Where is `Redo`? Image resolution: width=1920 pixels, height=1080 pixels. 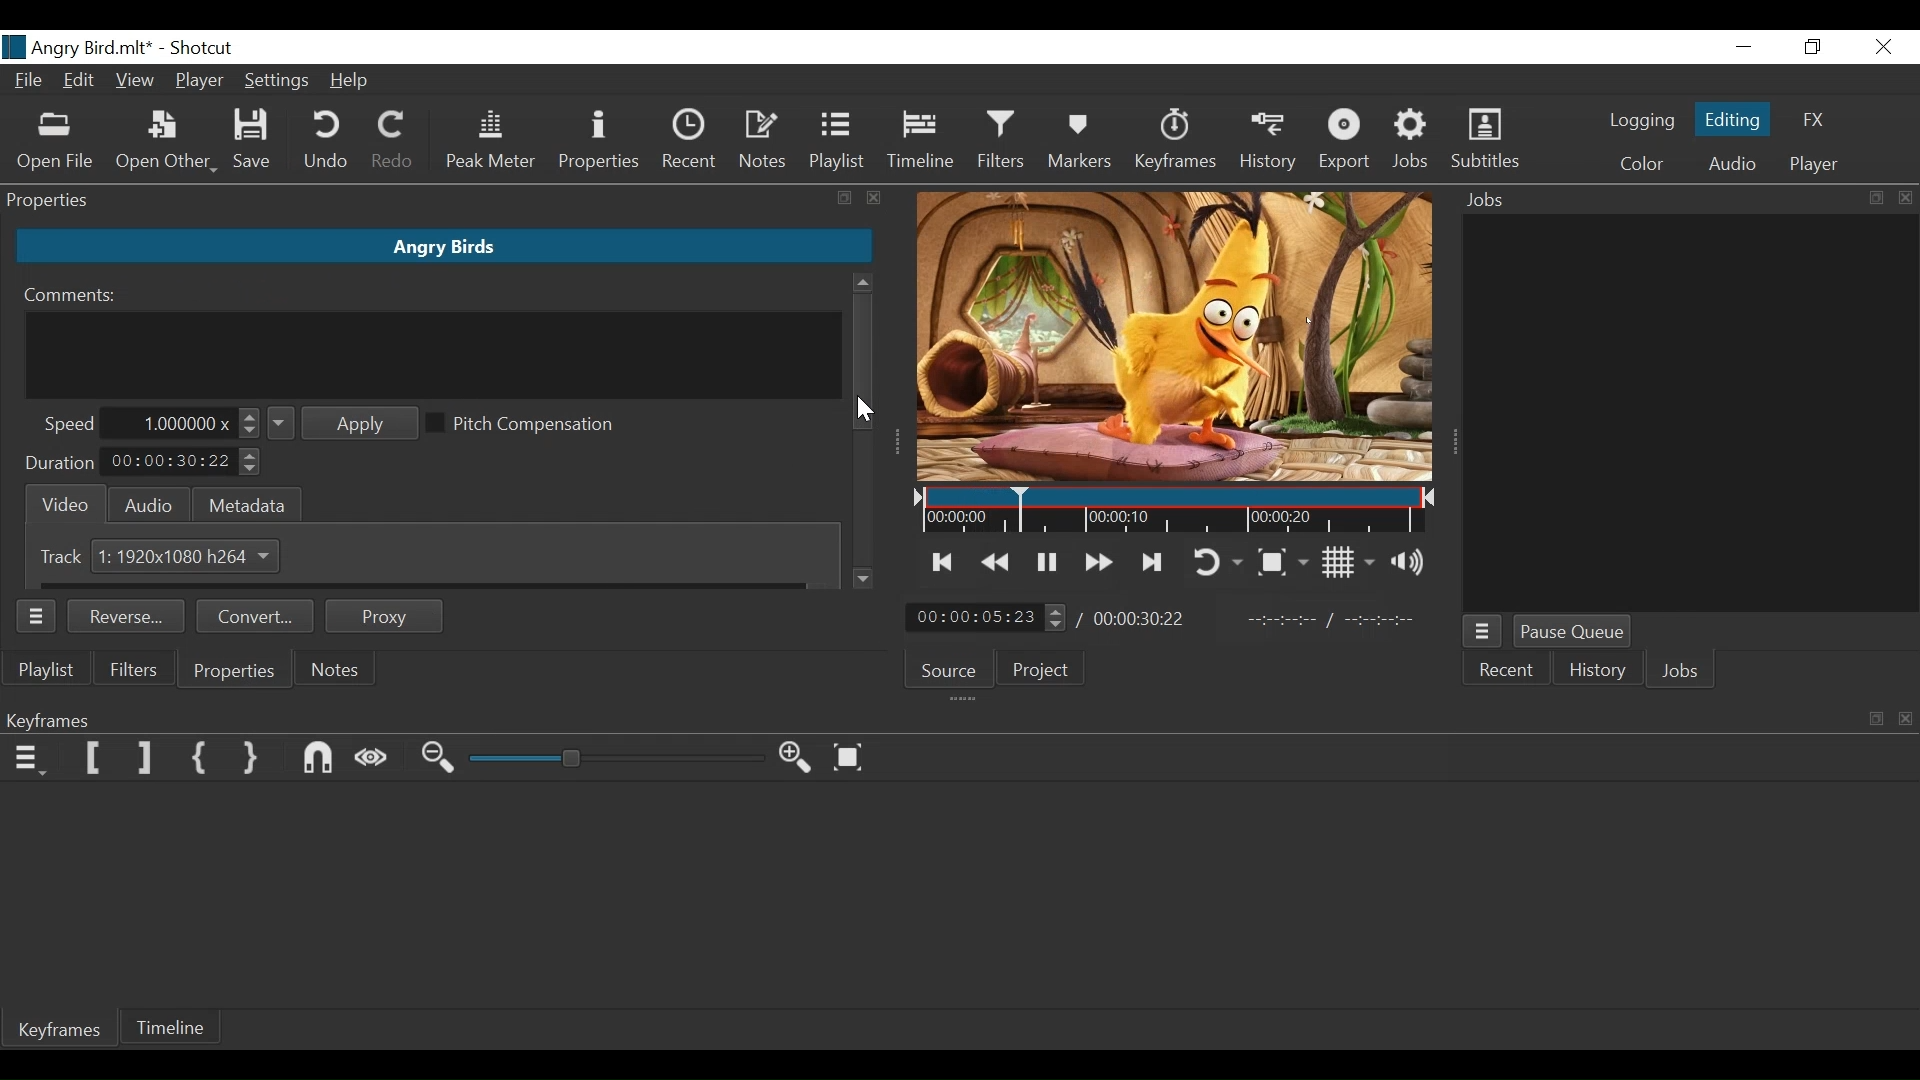
Redo is located at coordinates (393, 144).